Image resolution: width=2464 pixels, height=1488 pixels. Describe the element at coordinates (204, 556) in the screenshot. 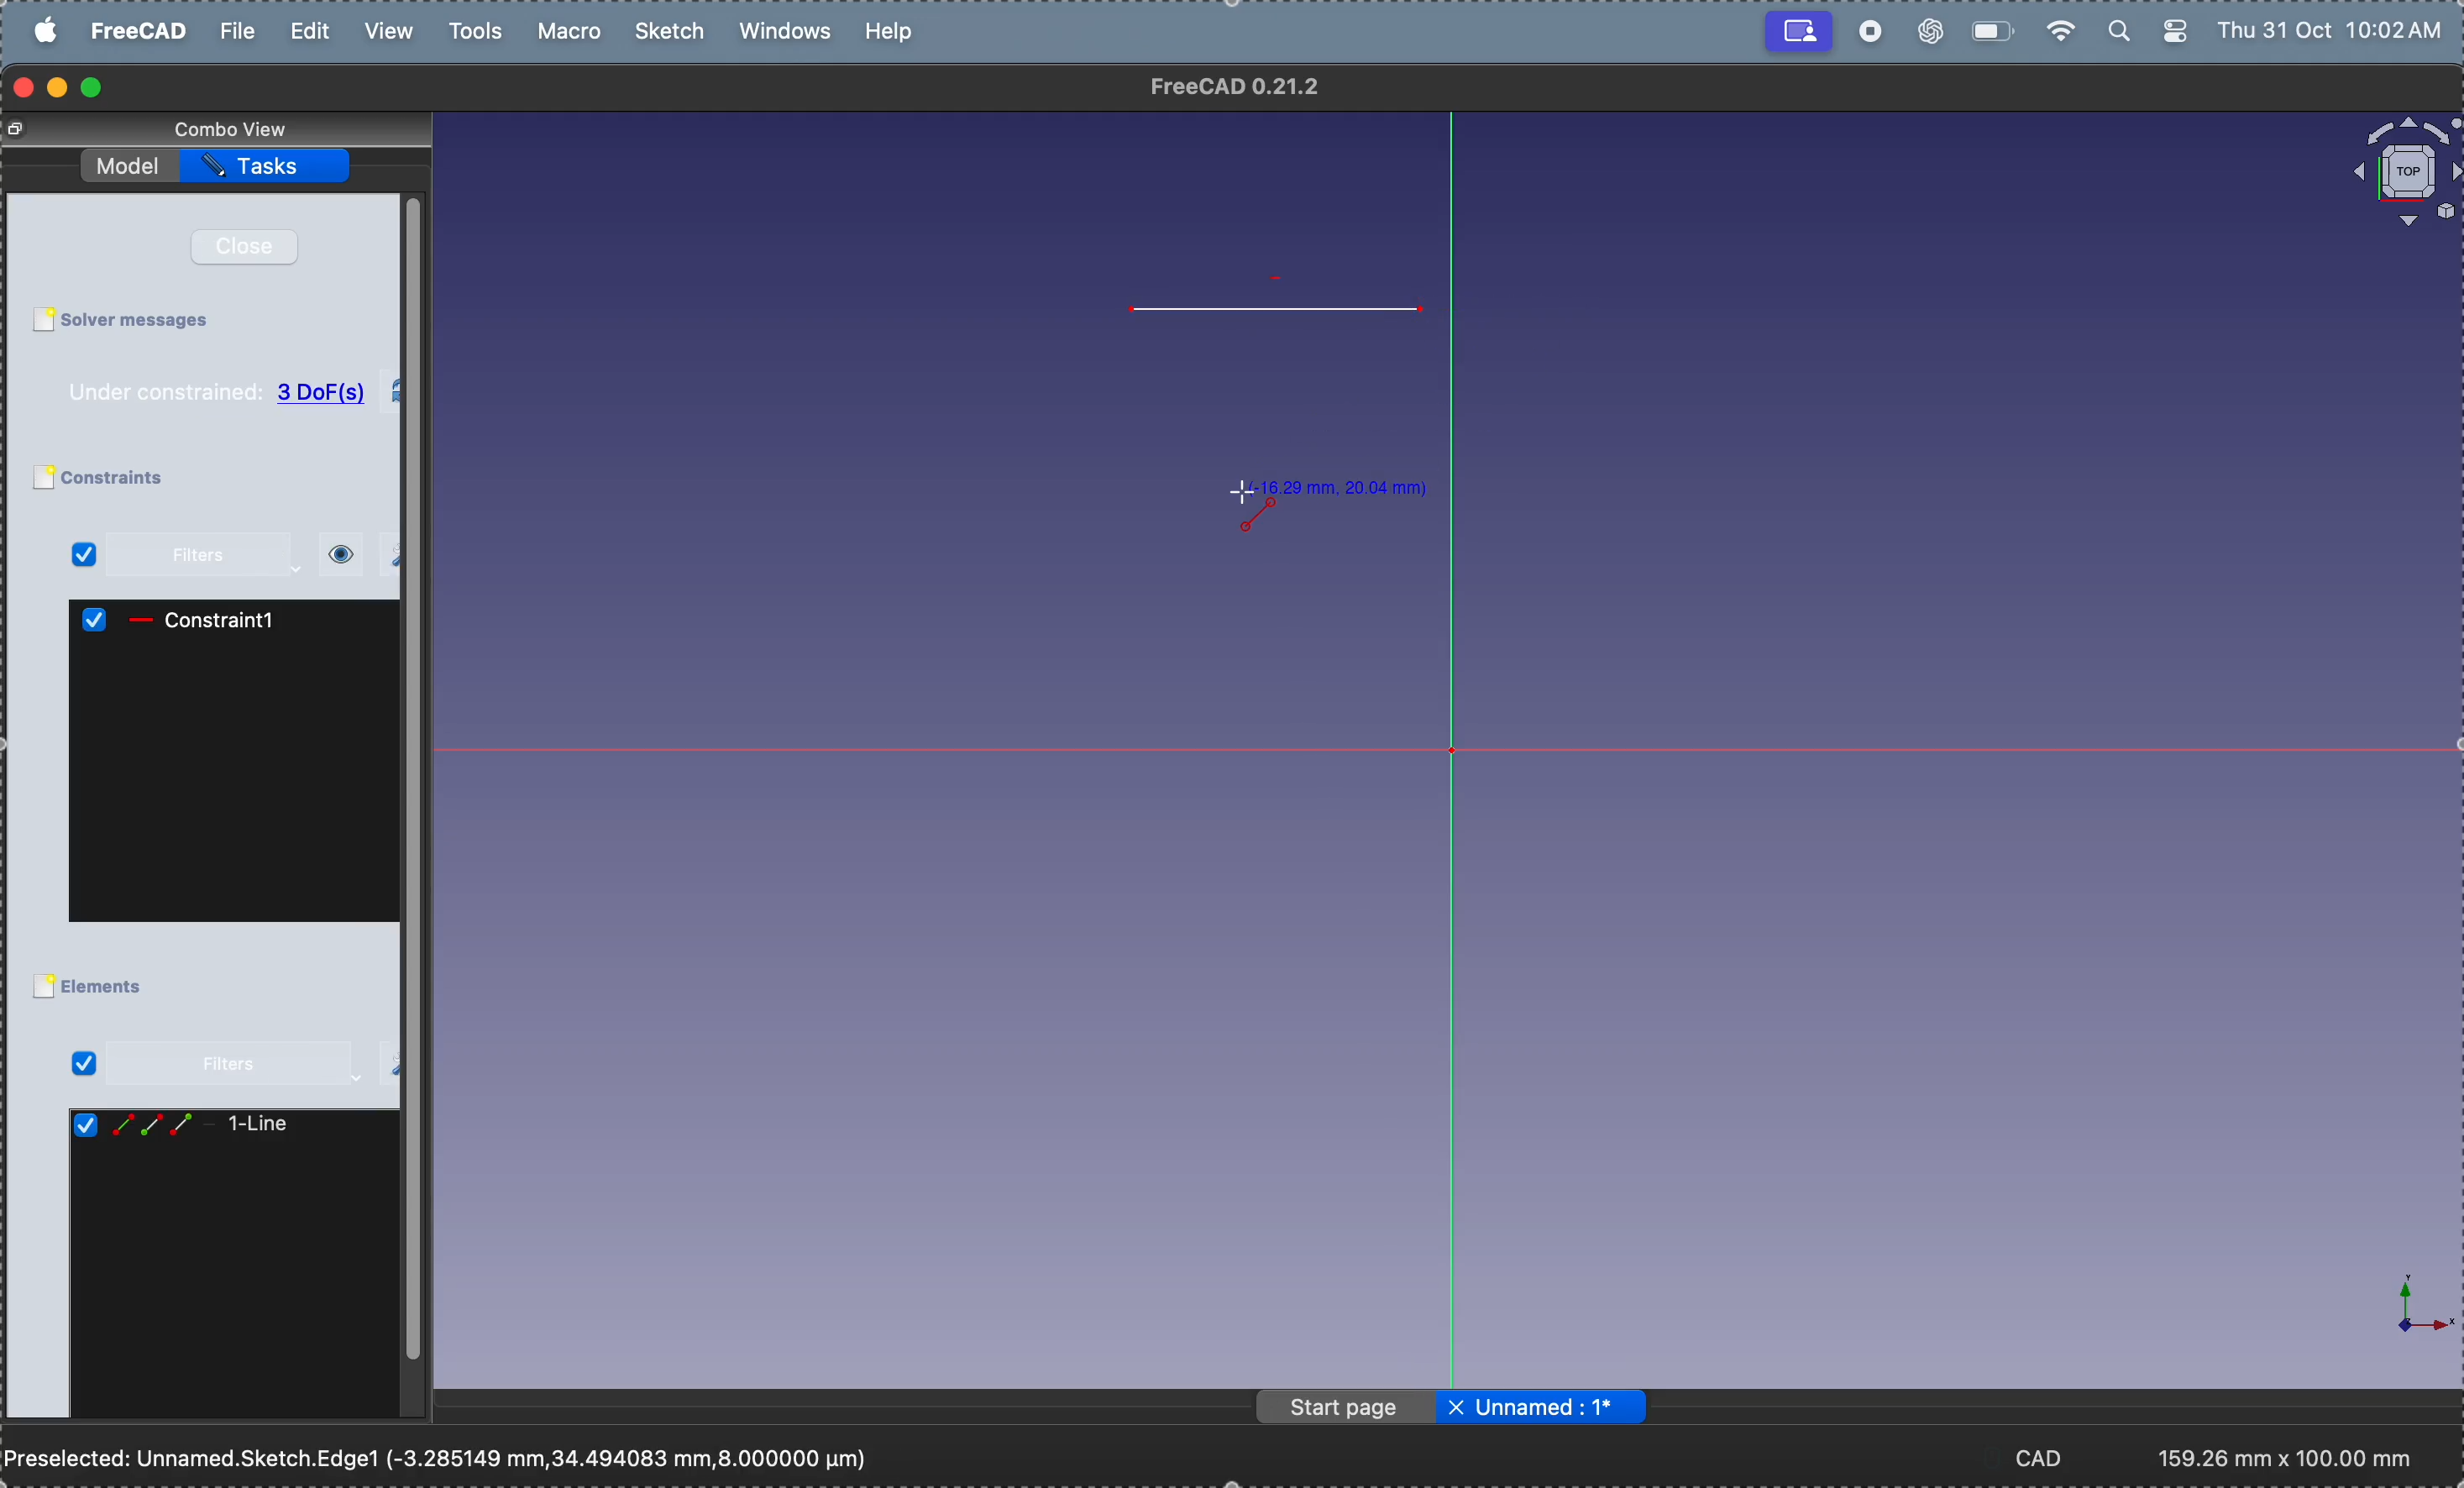

I see `filters` at that location.